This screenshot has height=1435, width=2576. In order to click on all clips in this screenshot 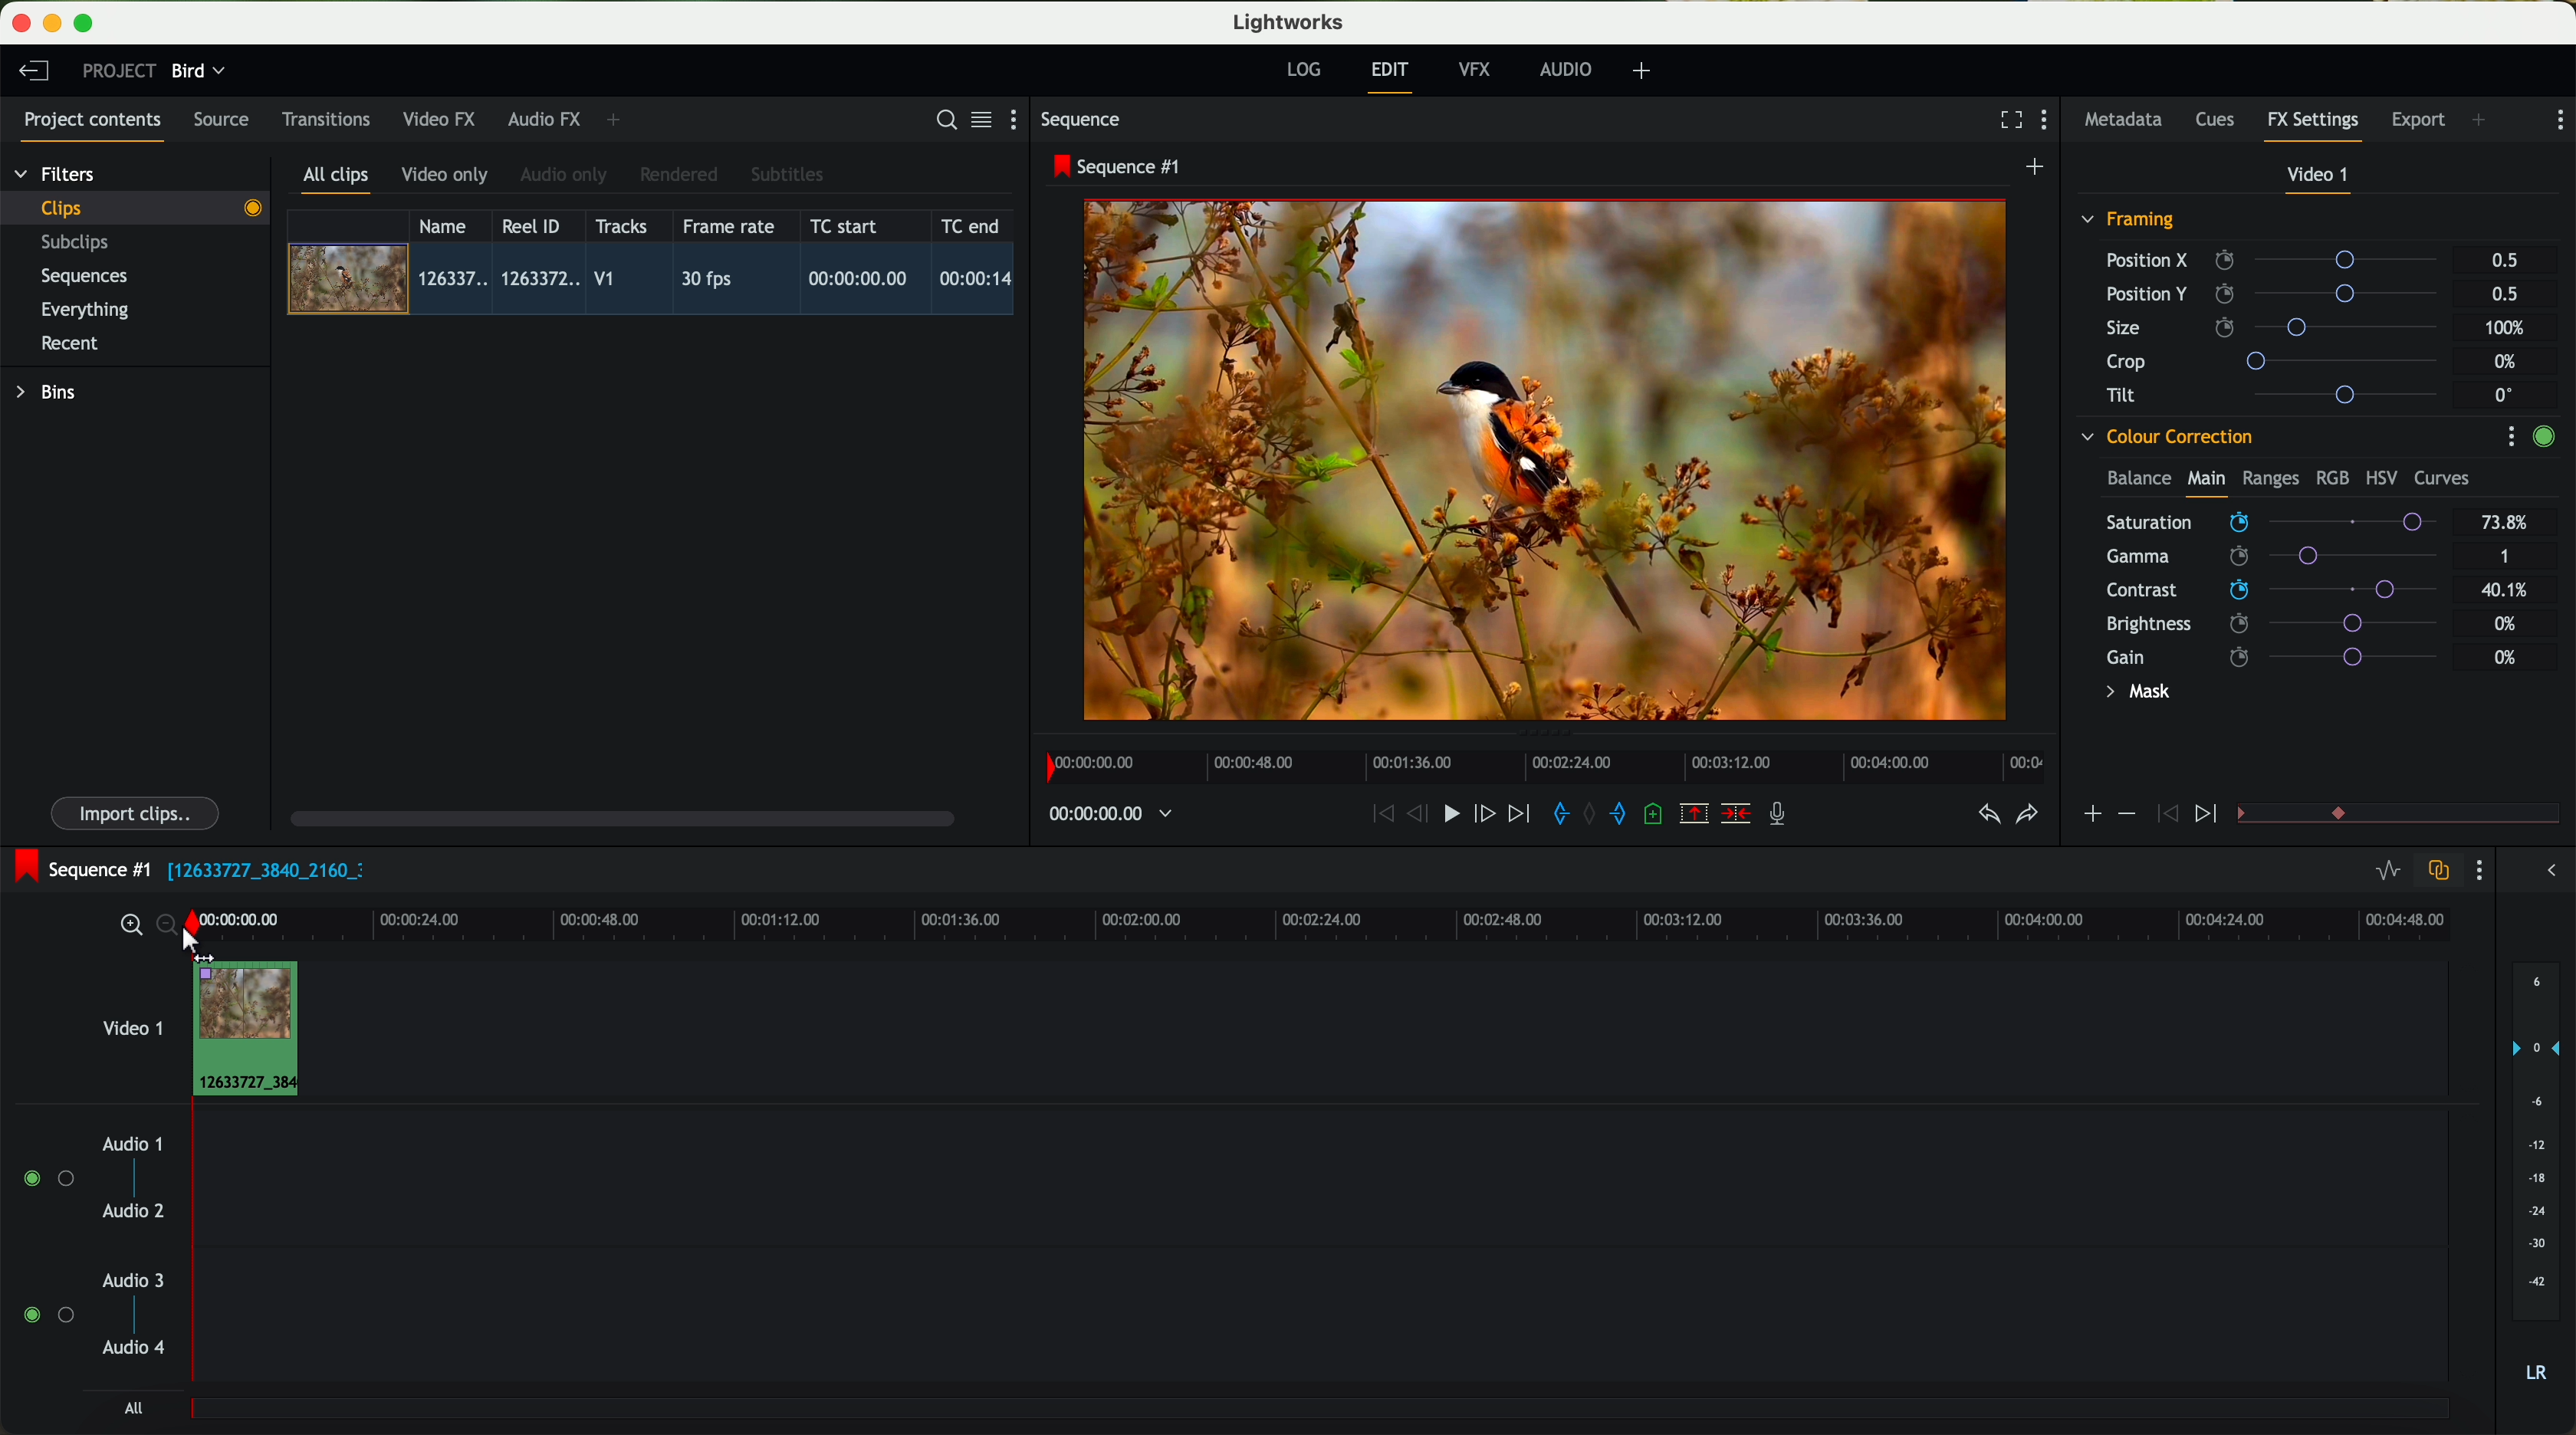, I will do `click(337, 181)`.